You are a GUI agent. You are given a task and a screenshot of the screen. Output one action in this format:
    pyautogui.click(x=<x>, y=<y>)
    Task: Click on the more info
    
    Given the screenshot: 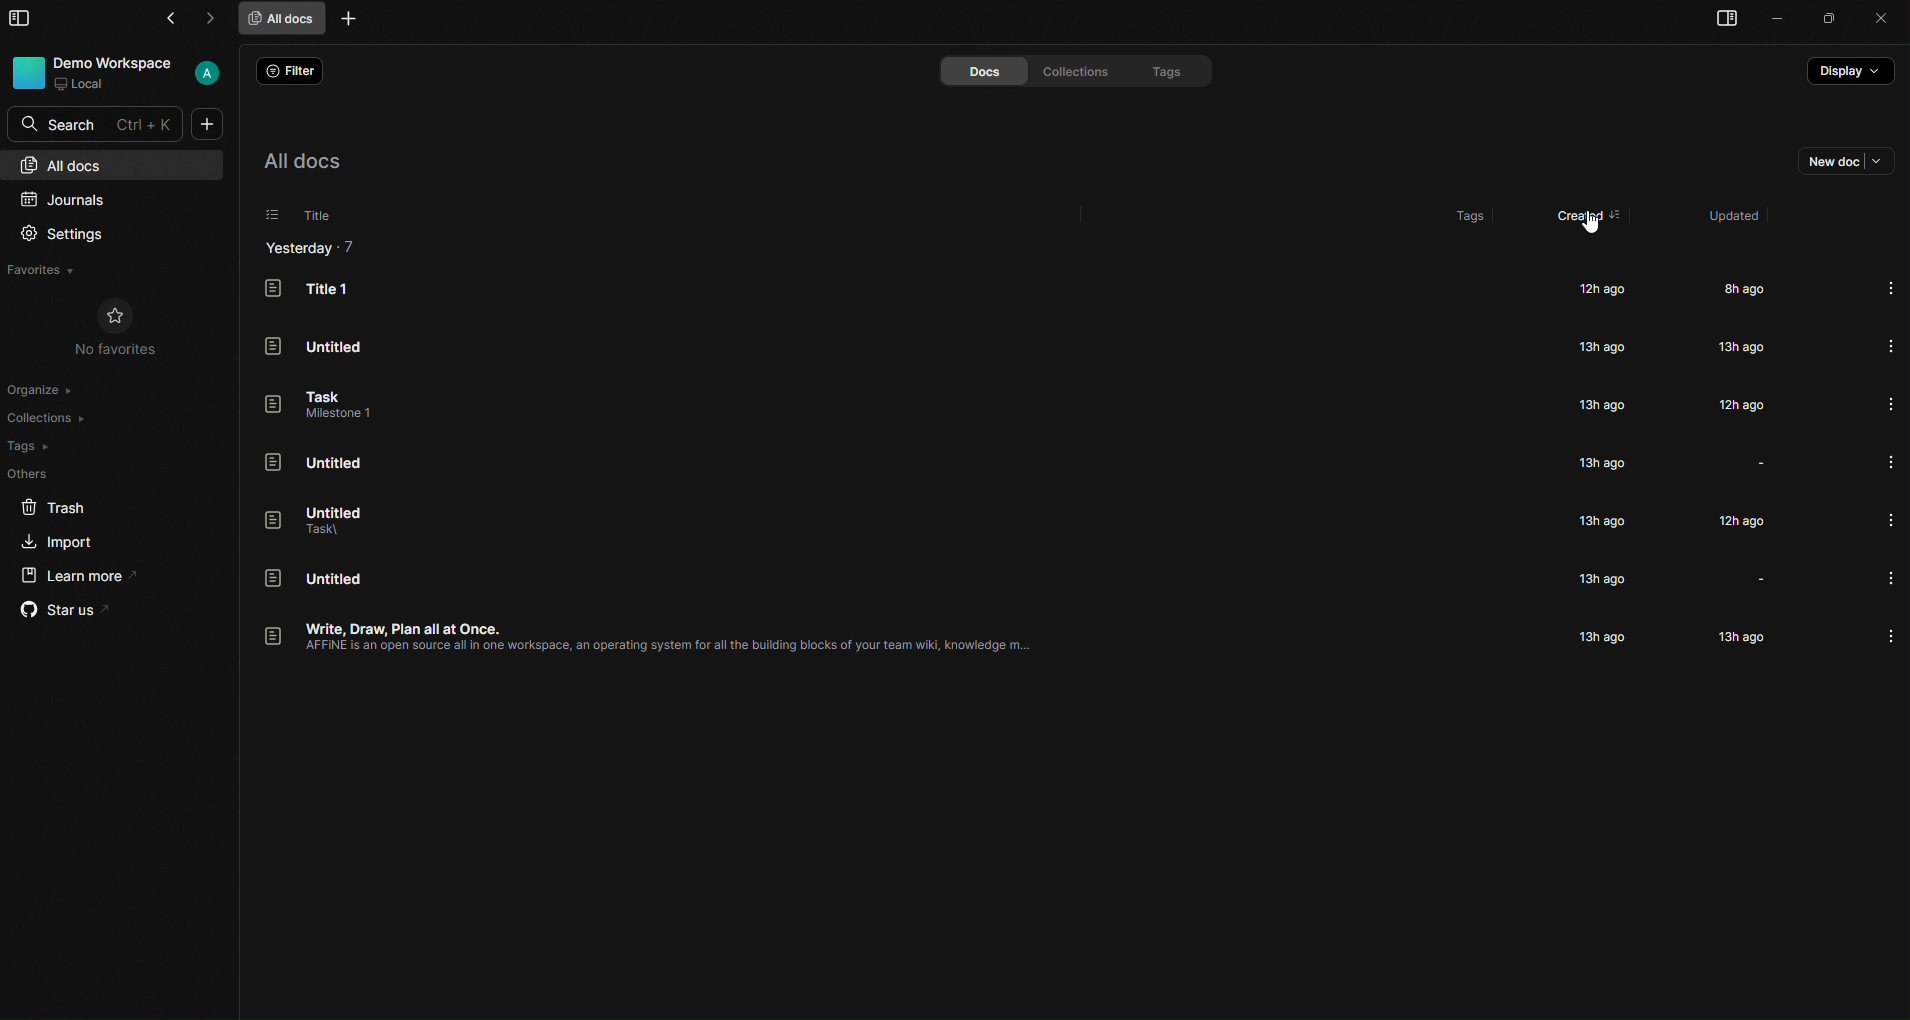 What is the action you would take?
    pyautogui.click(x=1889, y=576)
    